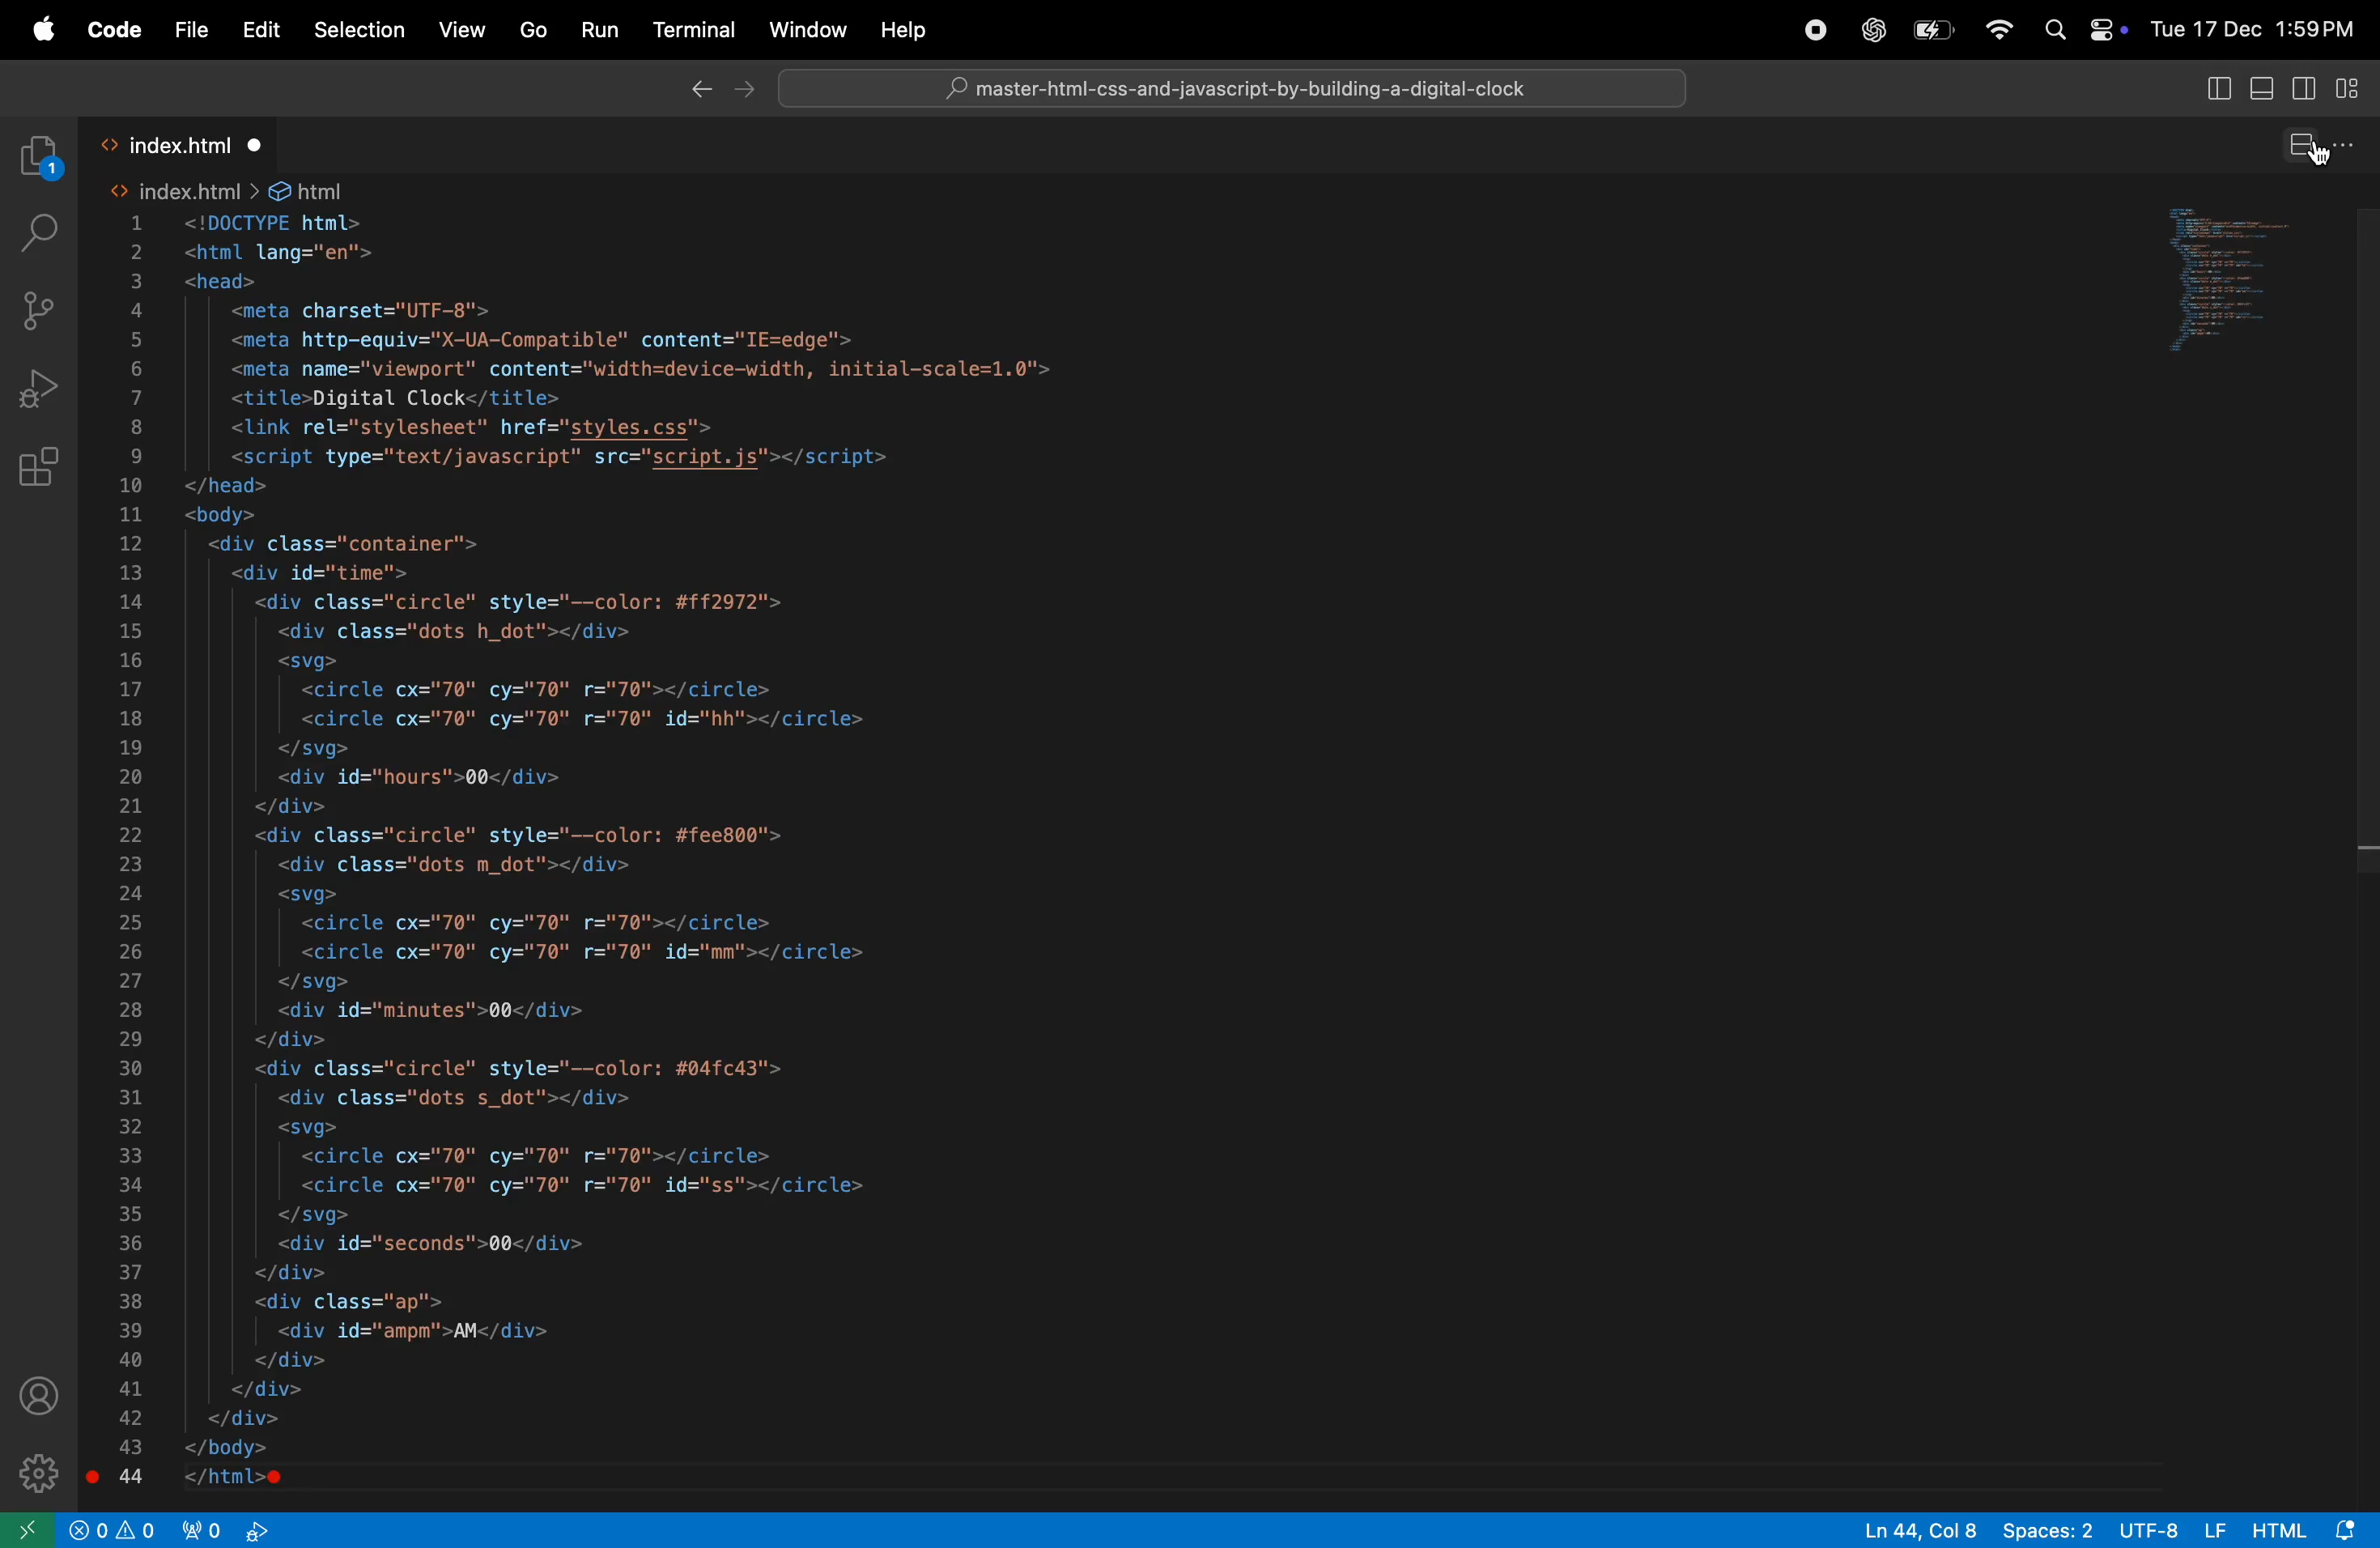 The image size is (2380, 1548). What do you see at coordinates (136, 850) in the screenshot?
I see `line index` at bounding box center [136, 850].